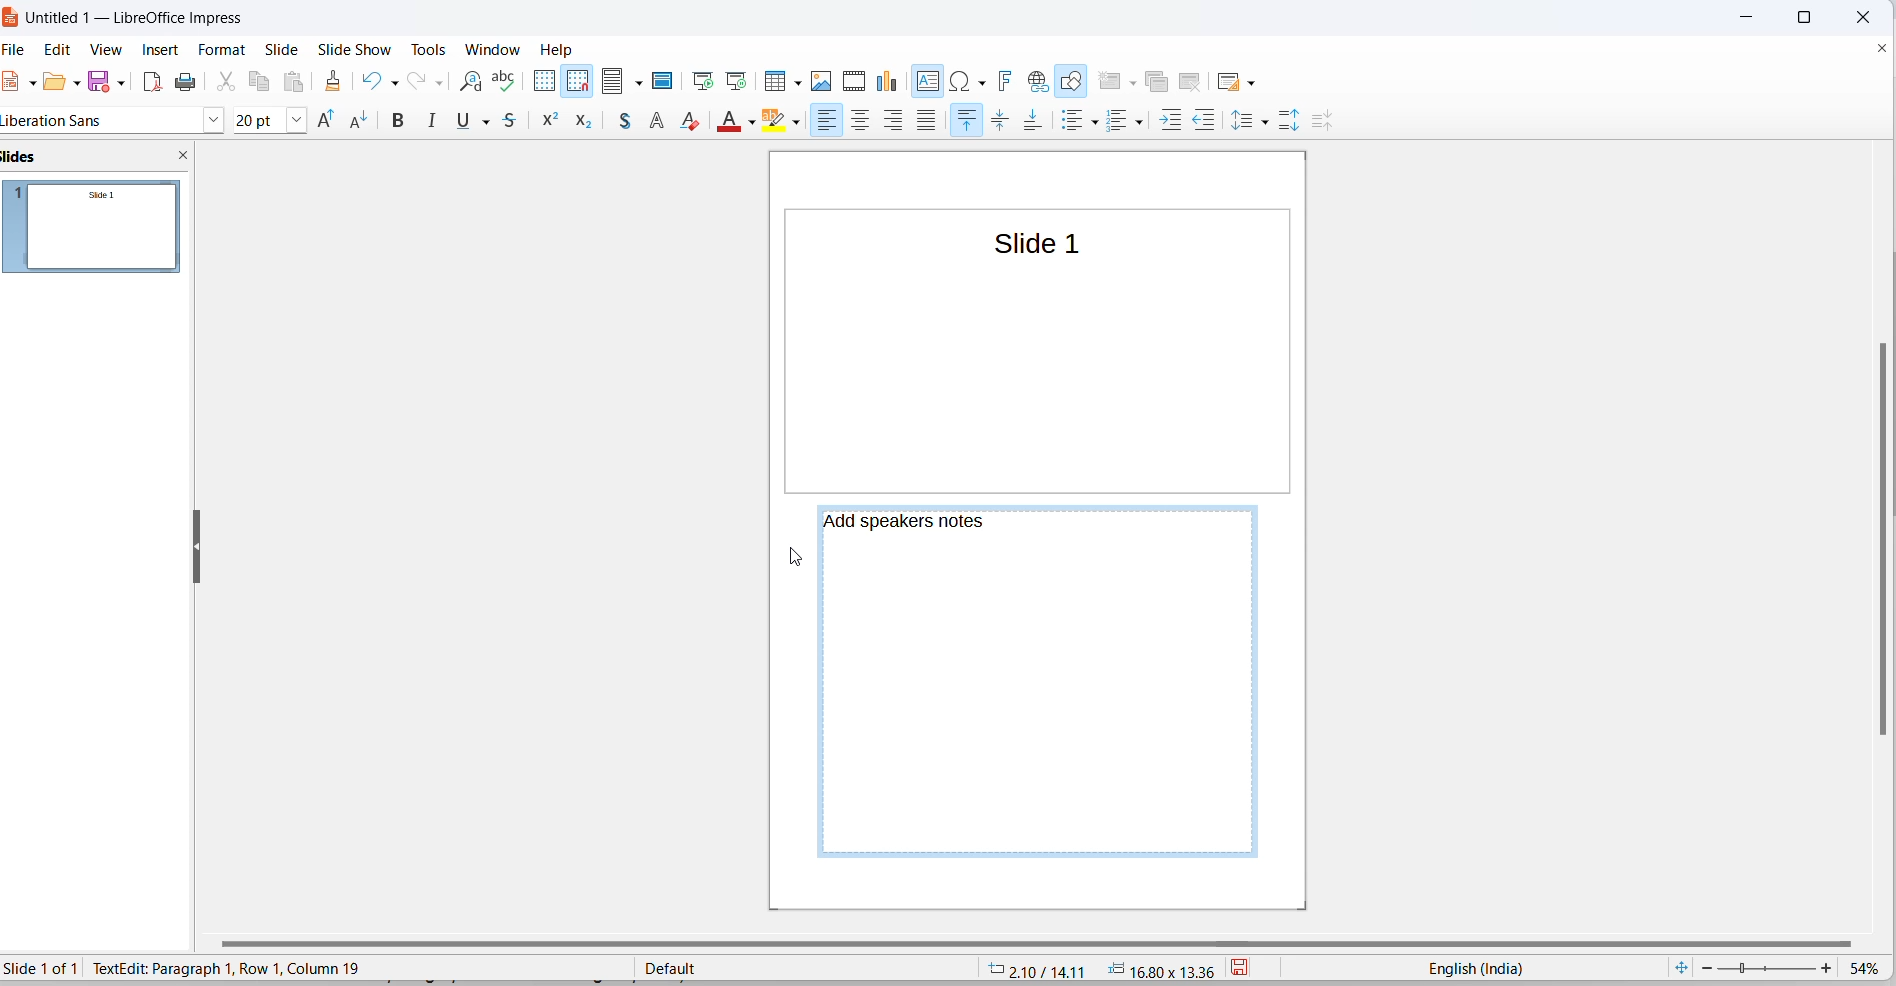  What do you see at coordinates (495, 124) in the screenshot?
I see `symbol shapes options` at bounding box center [495, 124].